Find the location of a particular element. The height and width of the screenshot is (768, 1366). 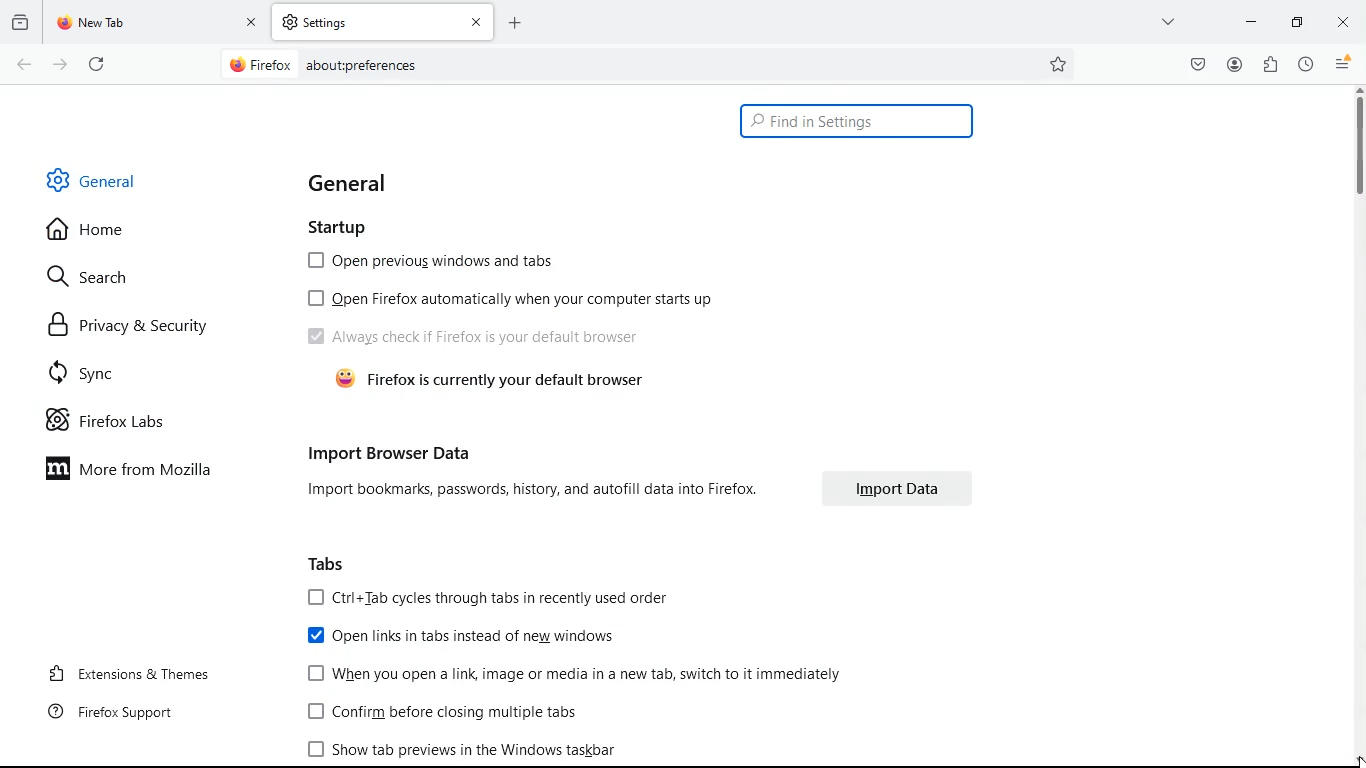

tab is located at coordinates (156, 23).